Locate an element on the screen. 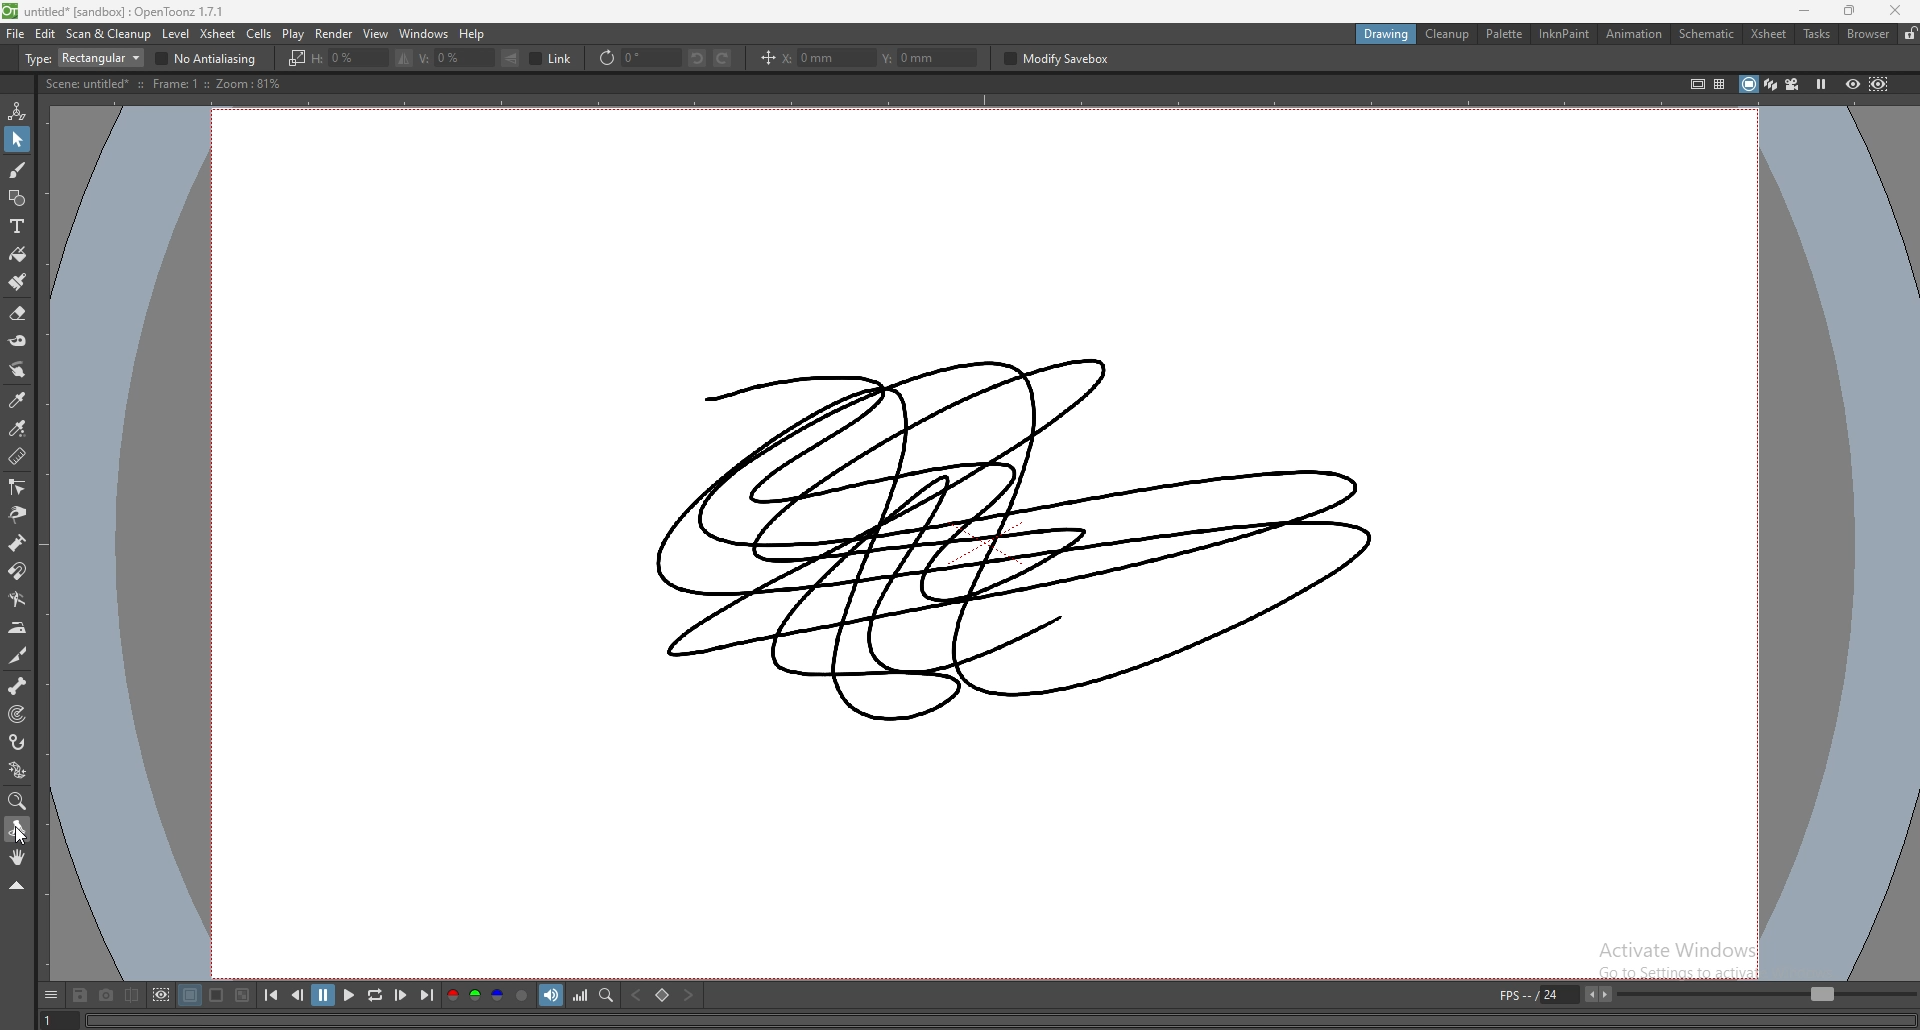 This screenshot has width=1920, height=1030. scale is located at coordinates (295, 58).